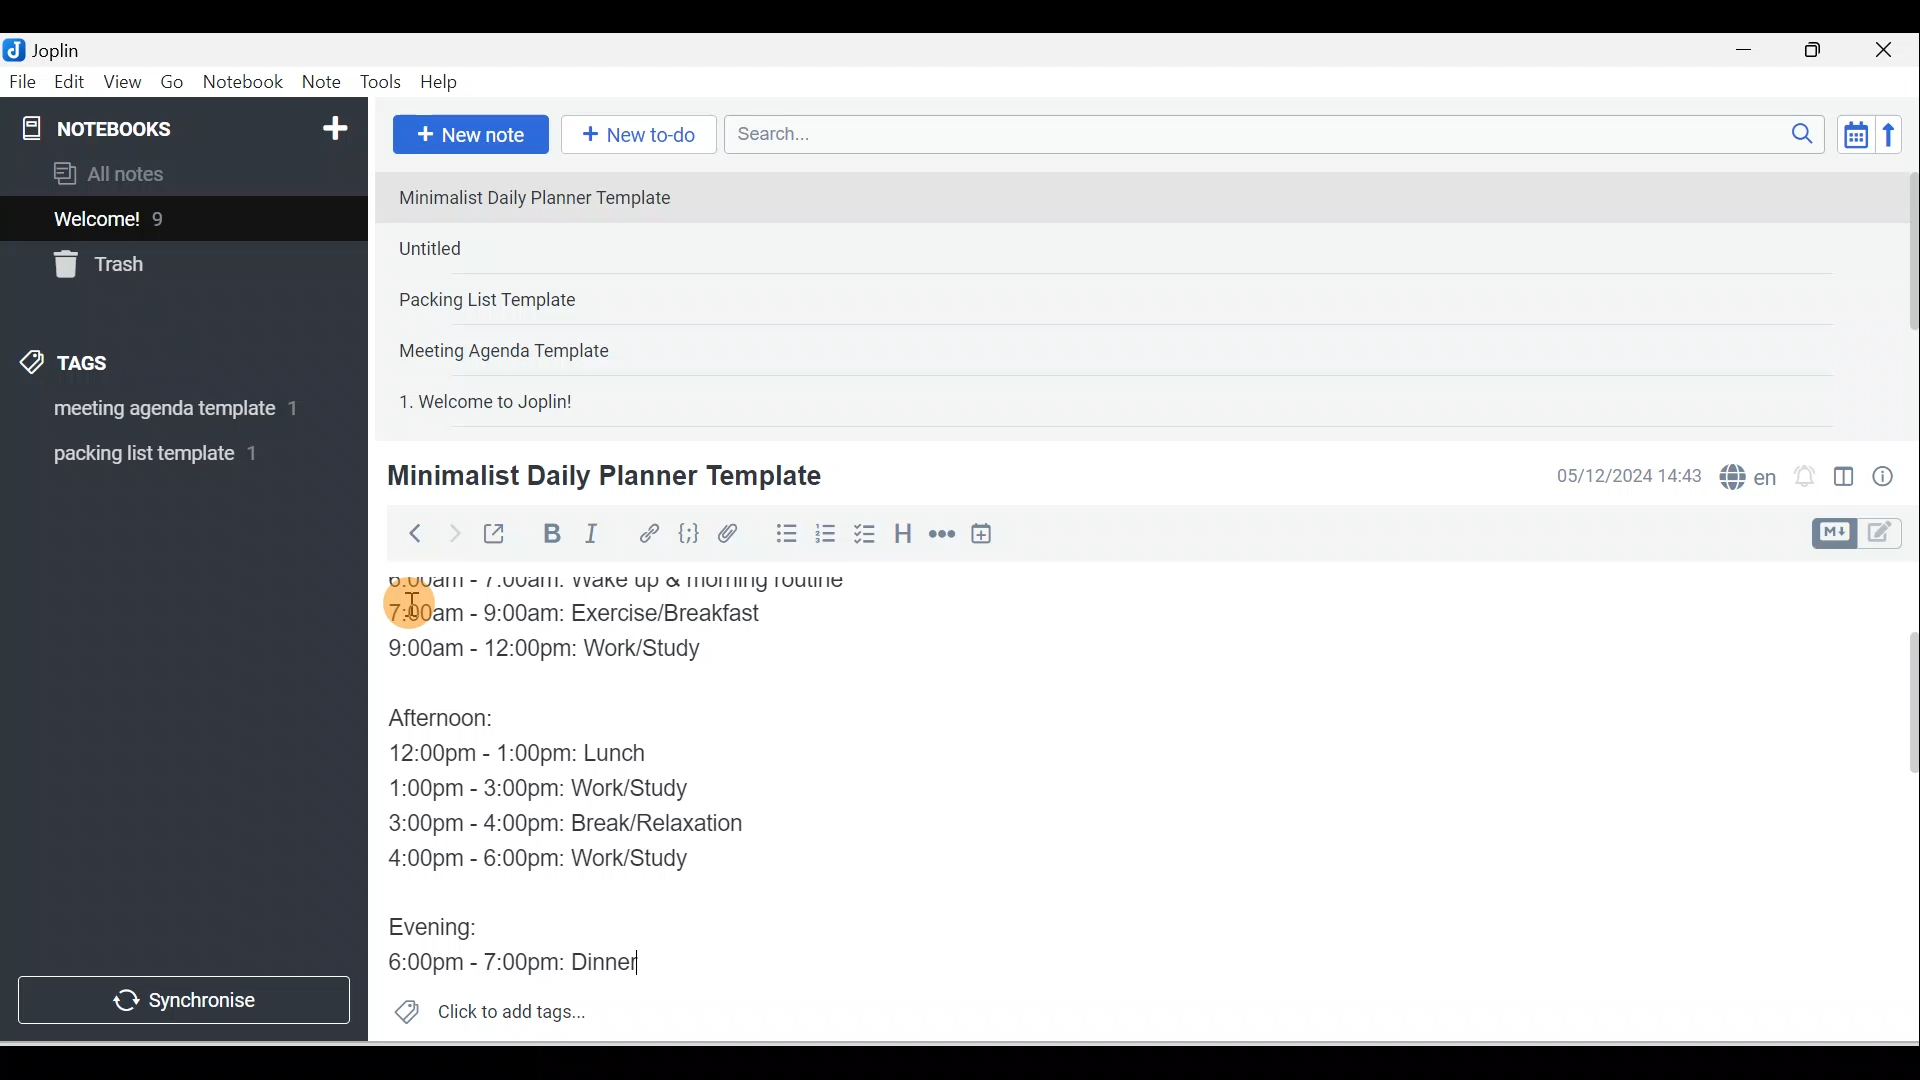 The image size is (1920, 1080). What do you see at coordinates (122, 83) in the screenshot?
I see `View` at bounding box center [122, 83].